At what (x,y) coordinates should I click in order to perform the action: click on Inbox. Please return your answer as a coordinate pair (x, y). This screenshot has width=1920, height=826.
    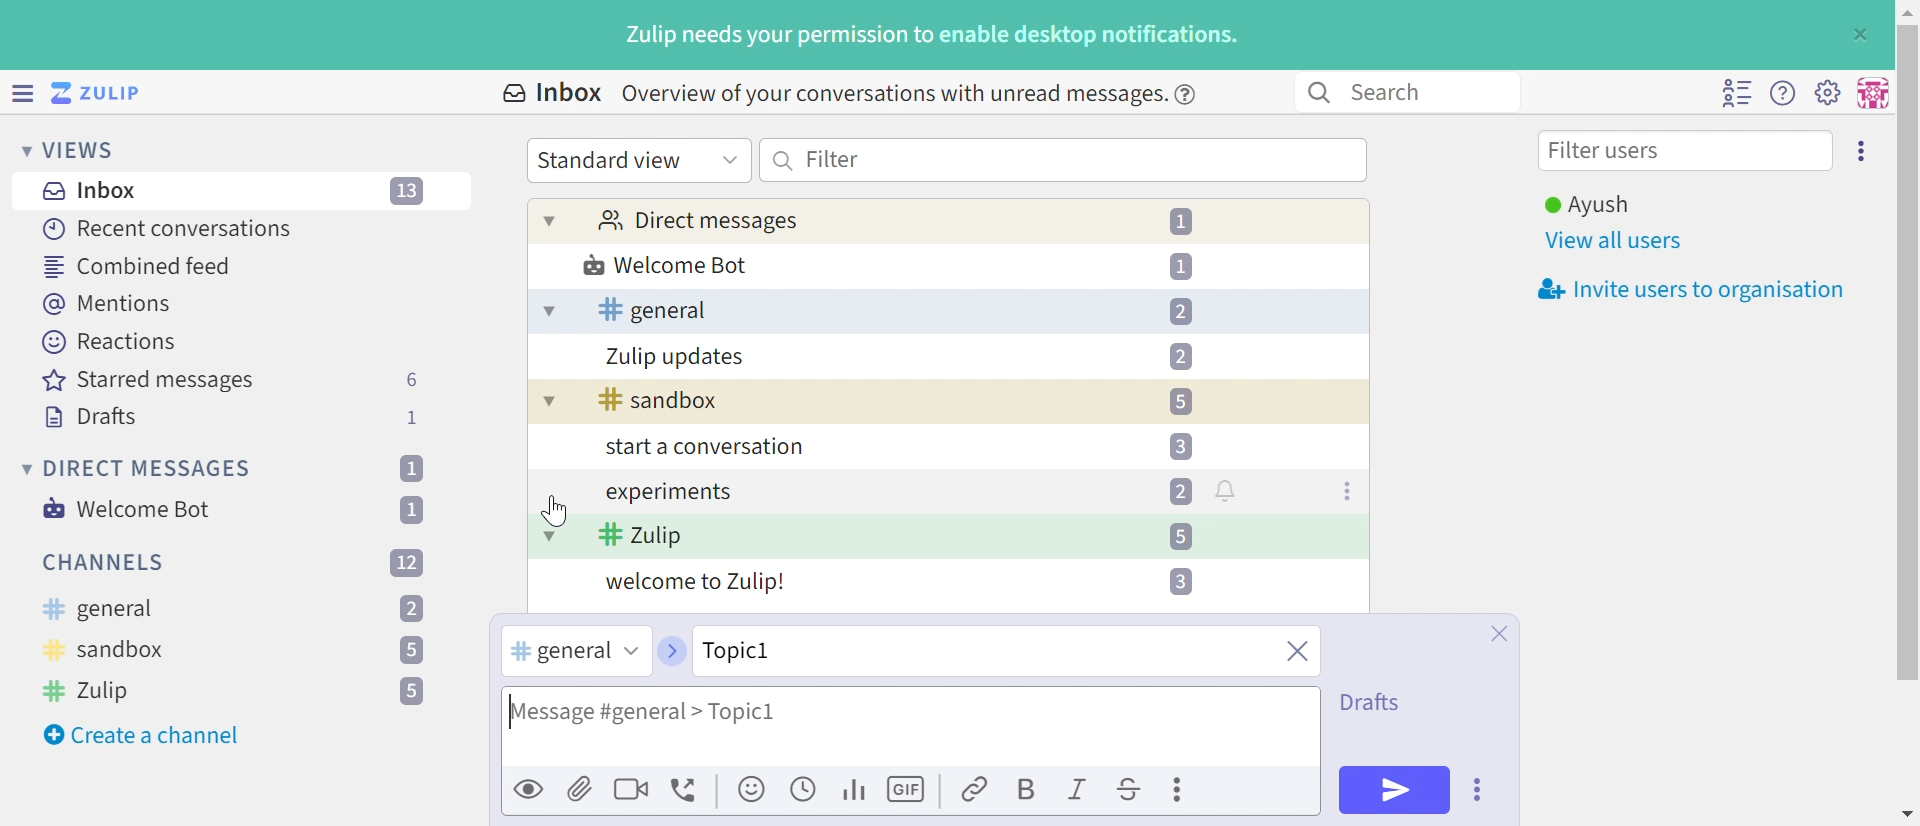
    Looking at the image, I should click on (550, 93).